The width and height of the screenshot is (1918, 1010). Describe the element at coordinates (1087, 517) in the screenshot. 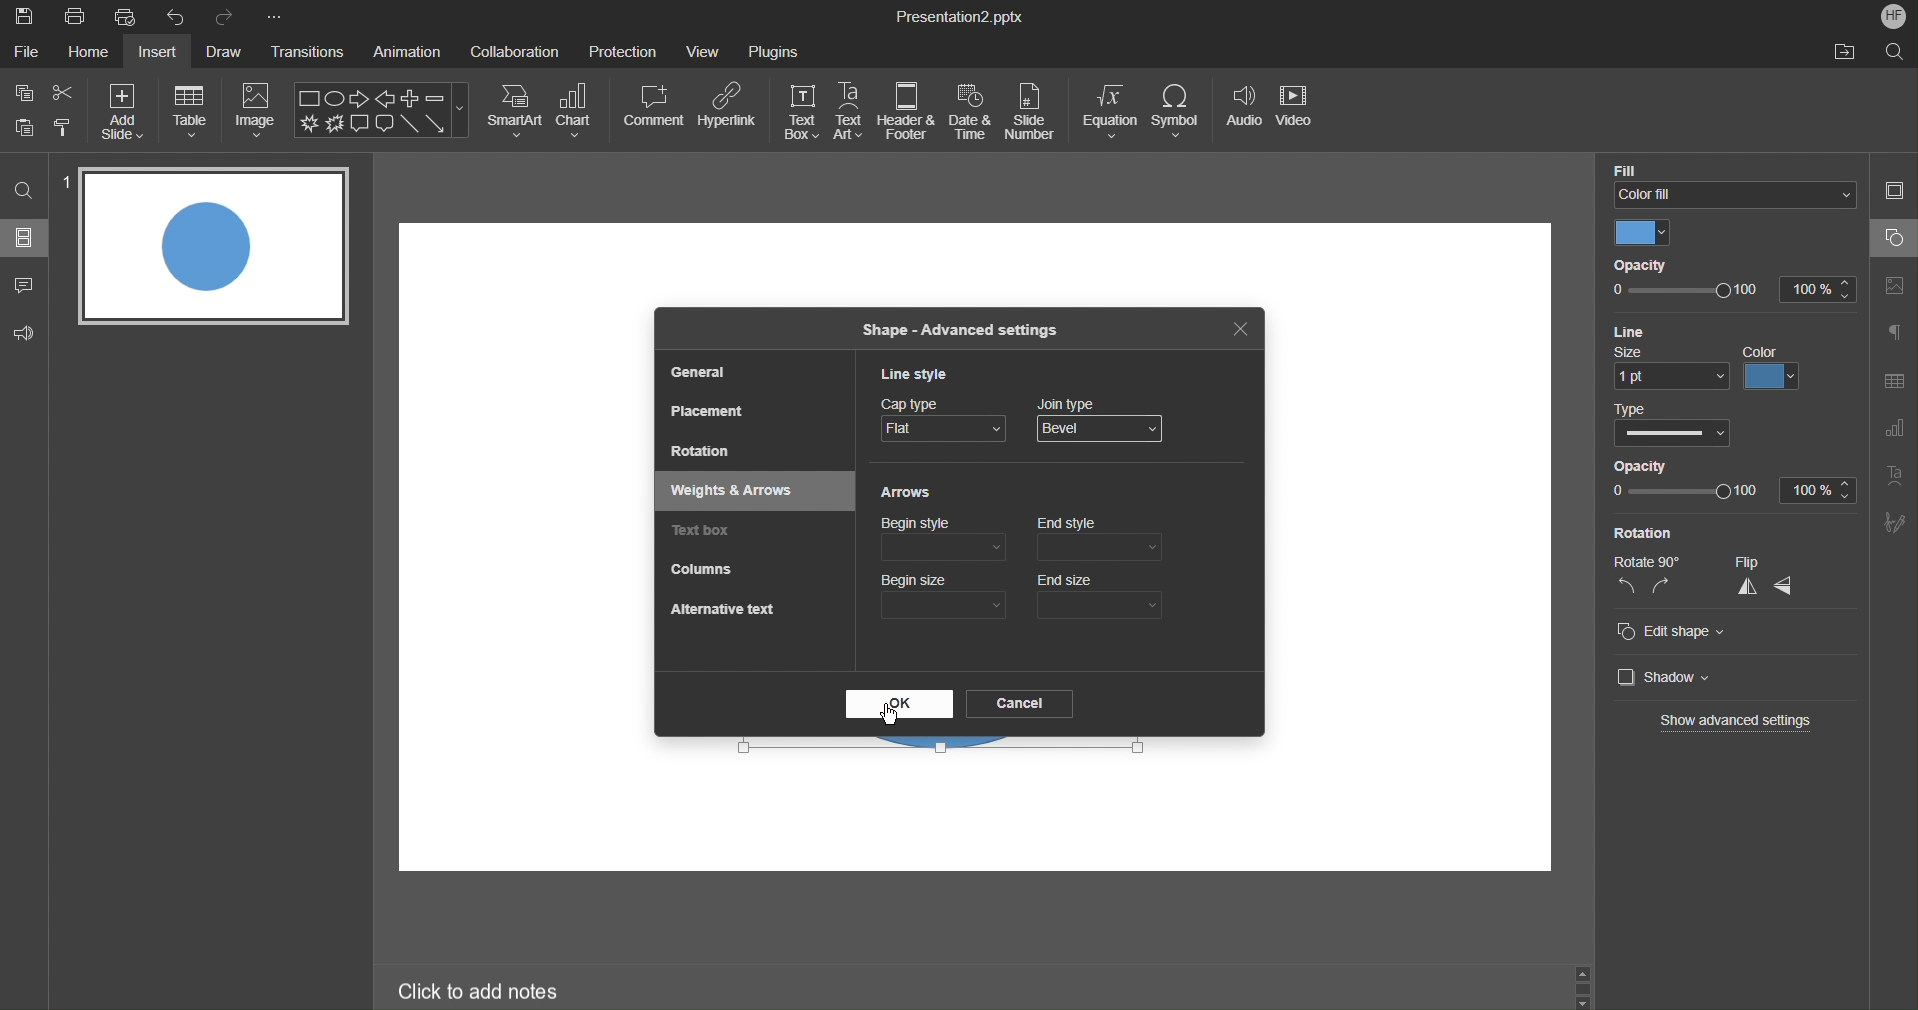

I see `Cursor` at that location.